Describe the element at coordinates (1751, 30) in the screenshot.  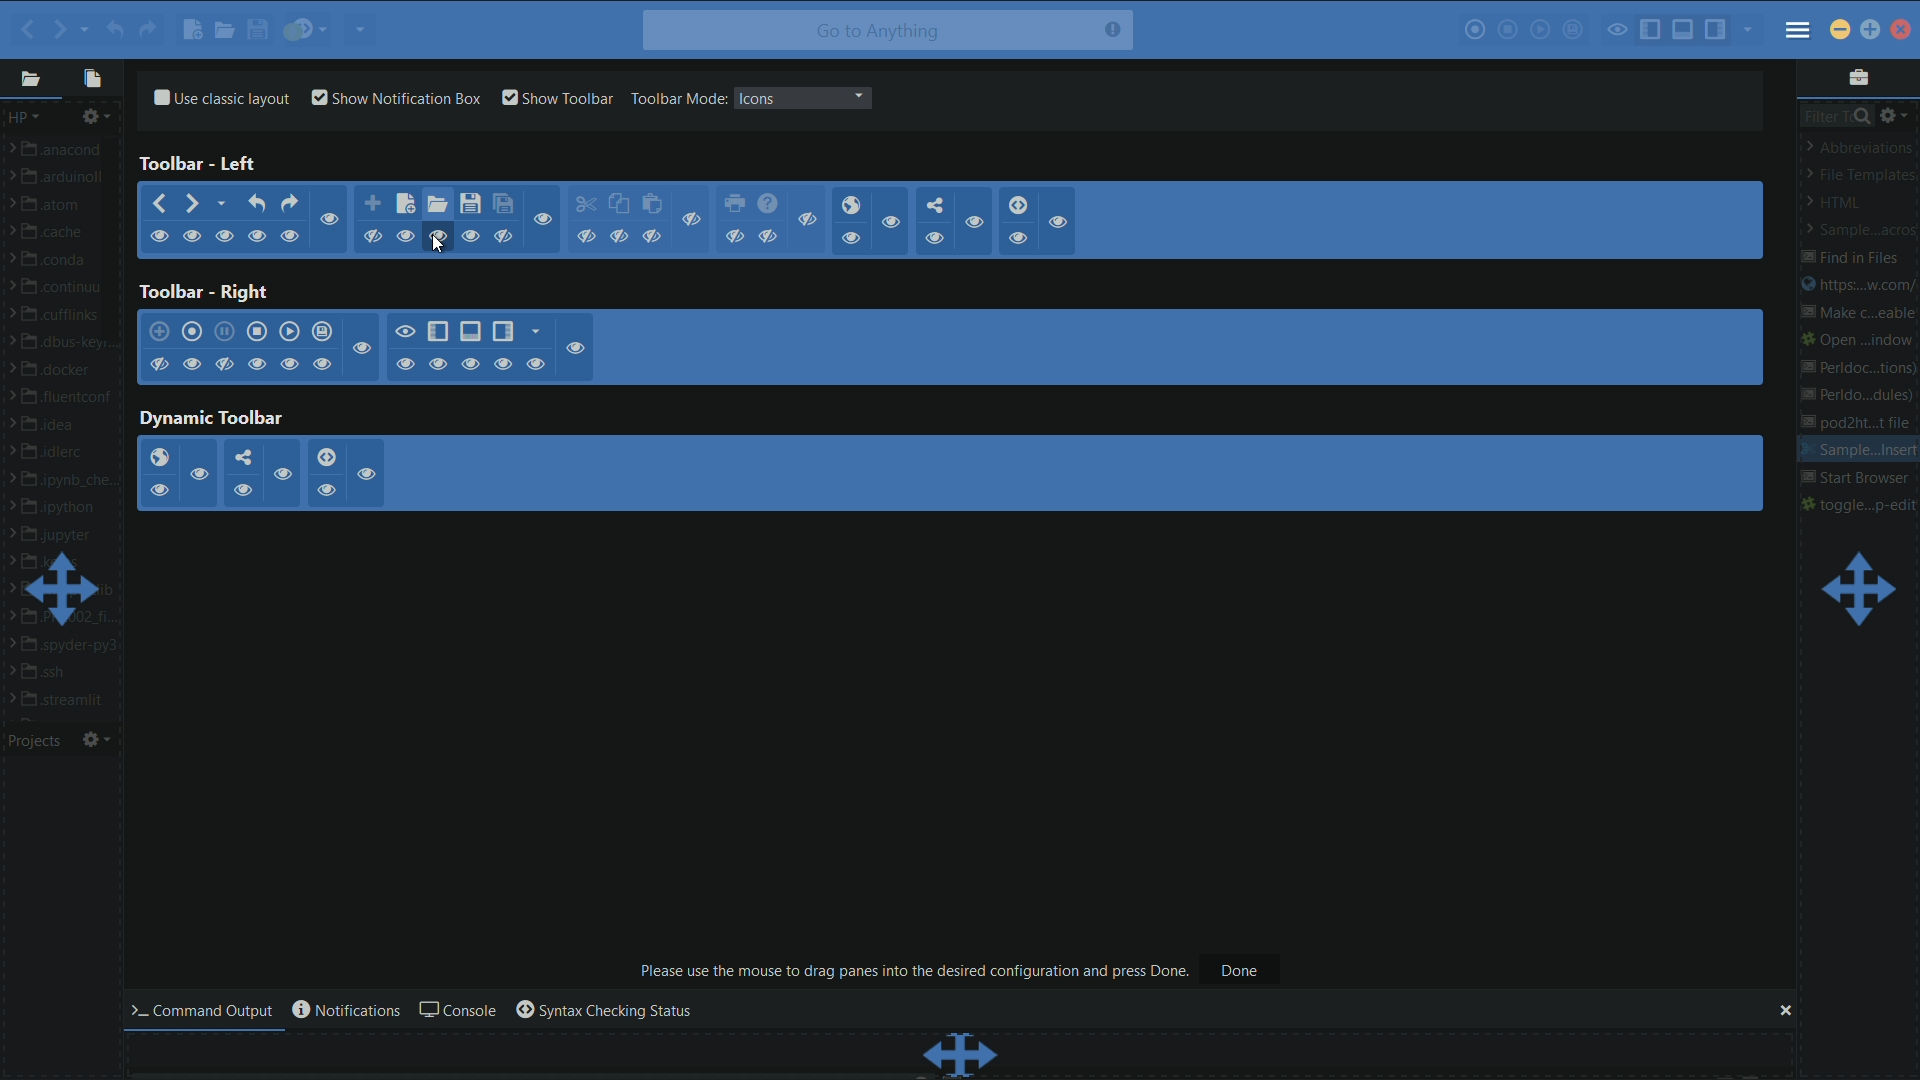
I see `show specific tab/sidebar` at that location.